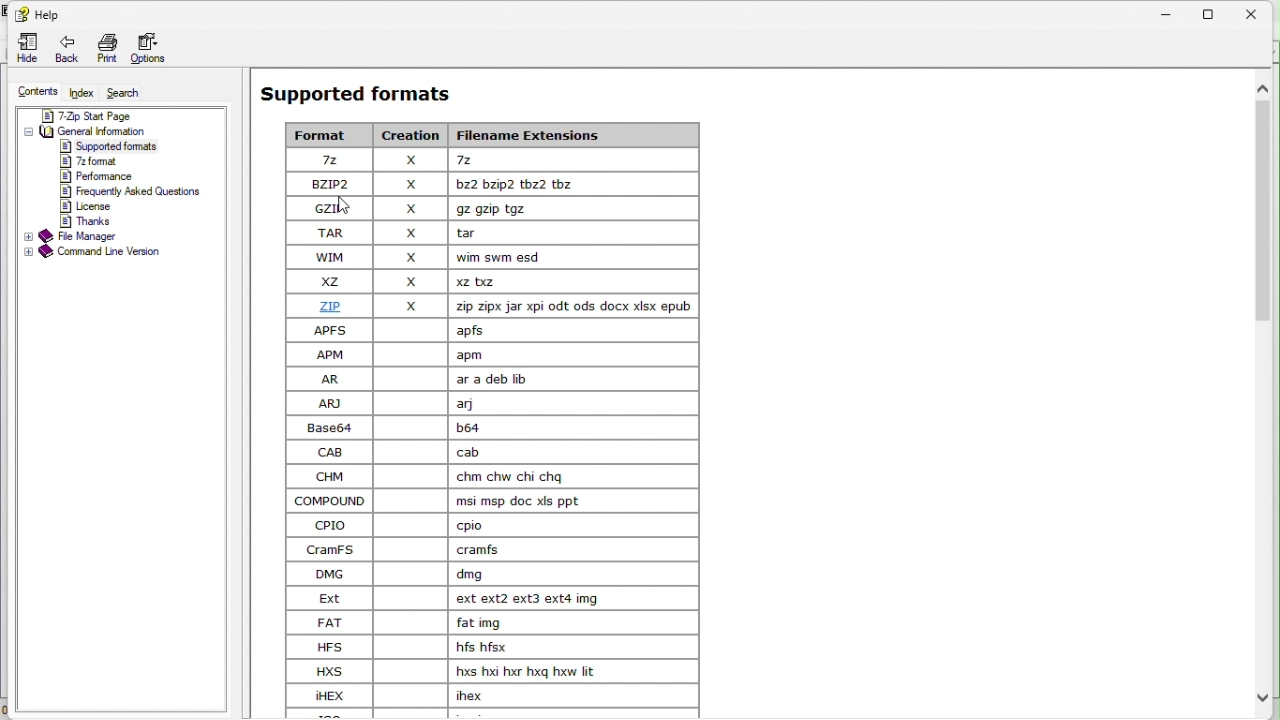 The height and width of the screenshot is (720, 1280). Describe the element at coordinates (24, 47) in the screenshot. I see `Hide` at that location.